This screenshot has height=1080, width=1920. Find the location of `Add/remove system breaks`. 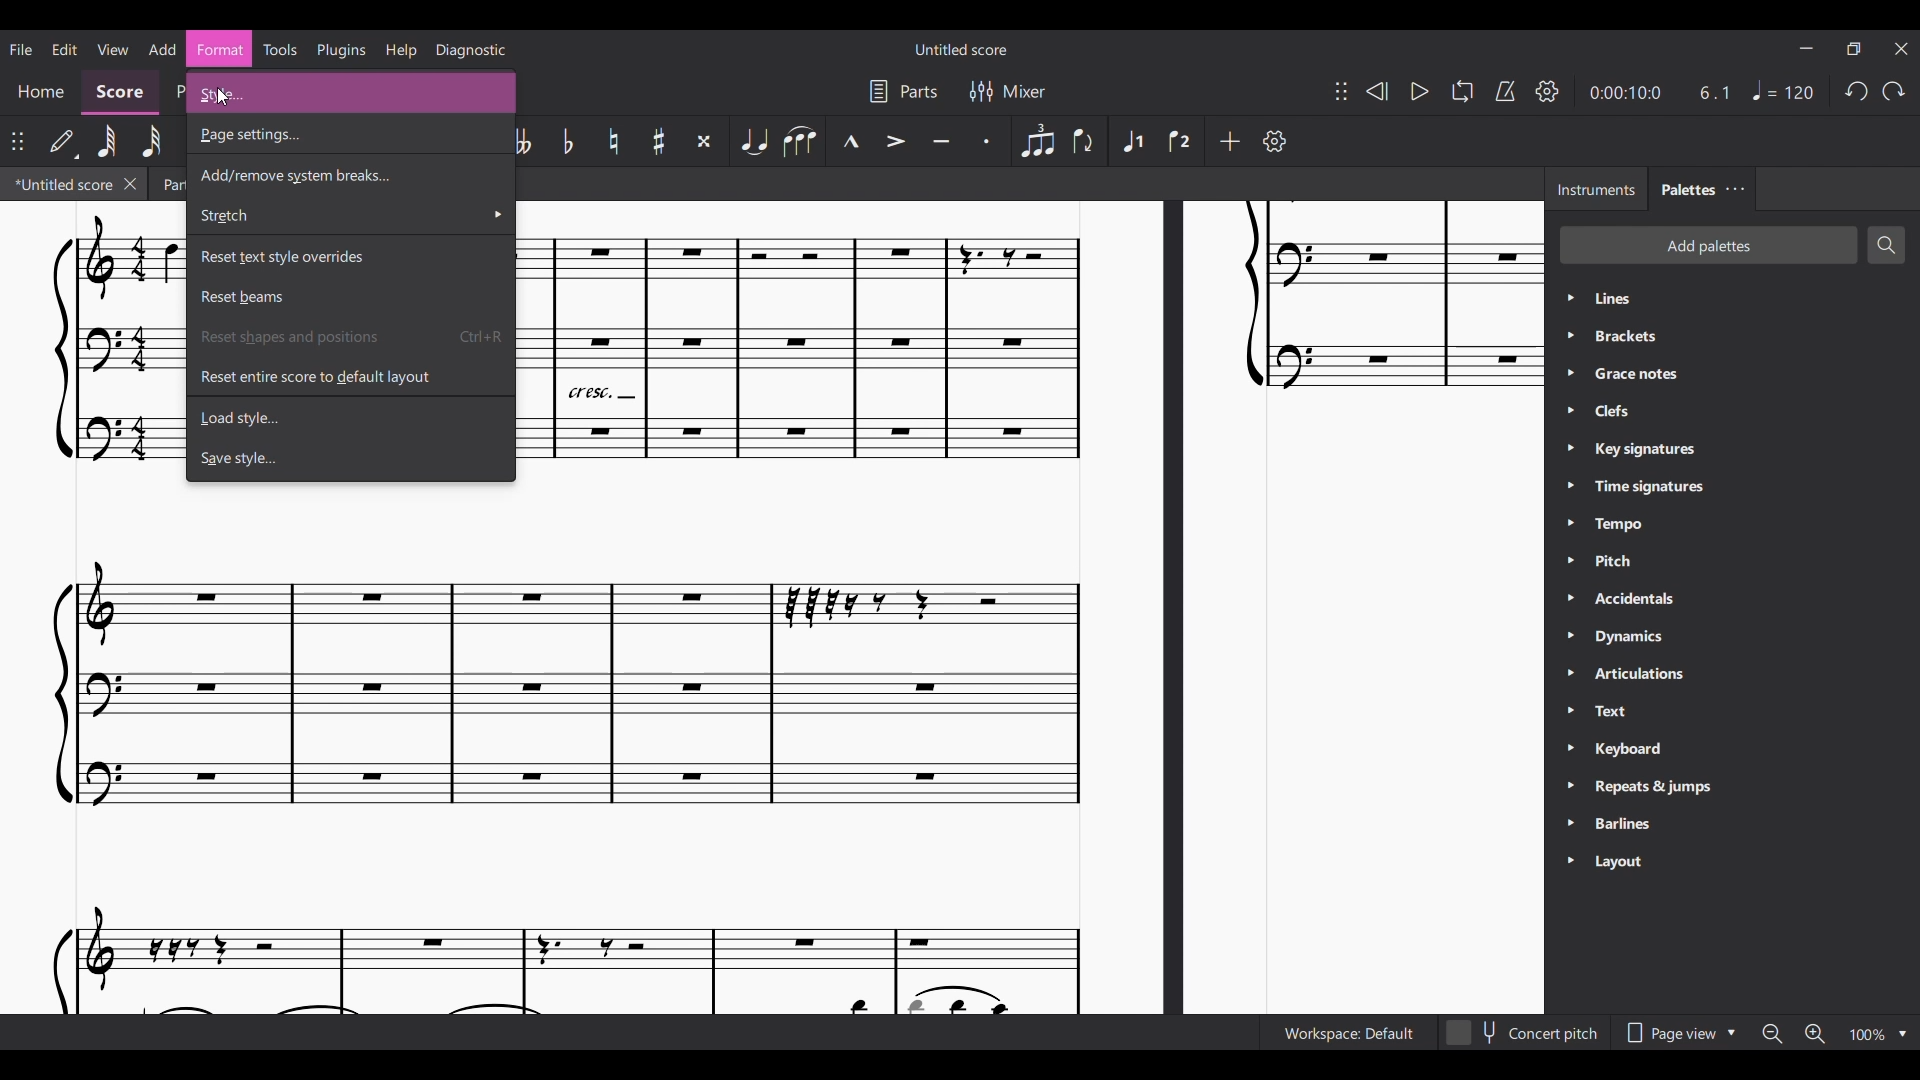

Add/remove system breaks is located at coordinates (350, 173).